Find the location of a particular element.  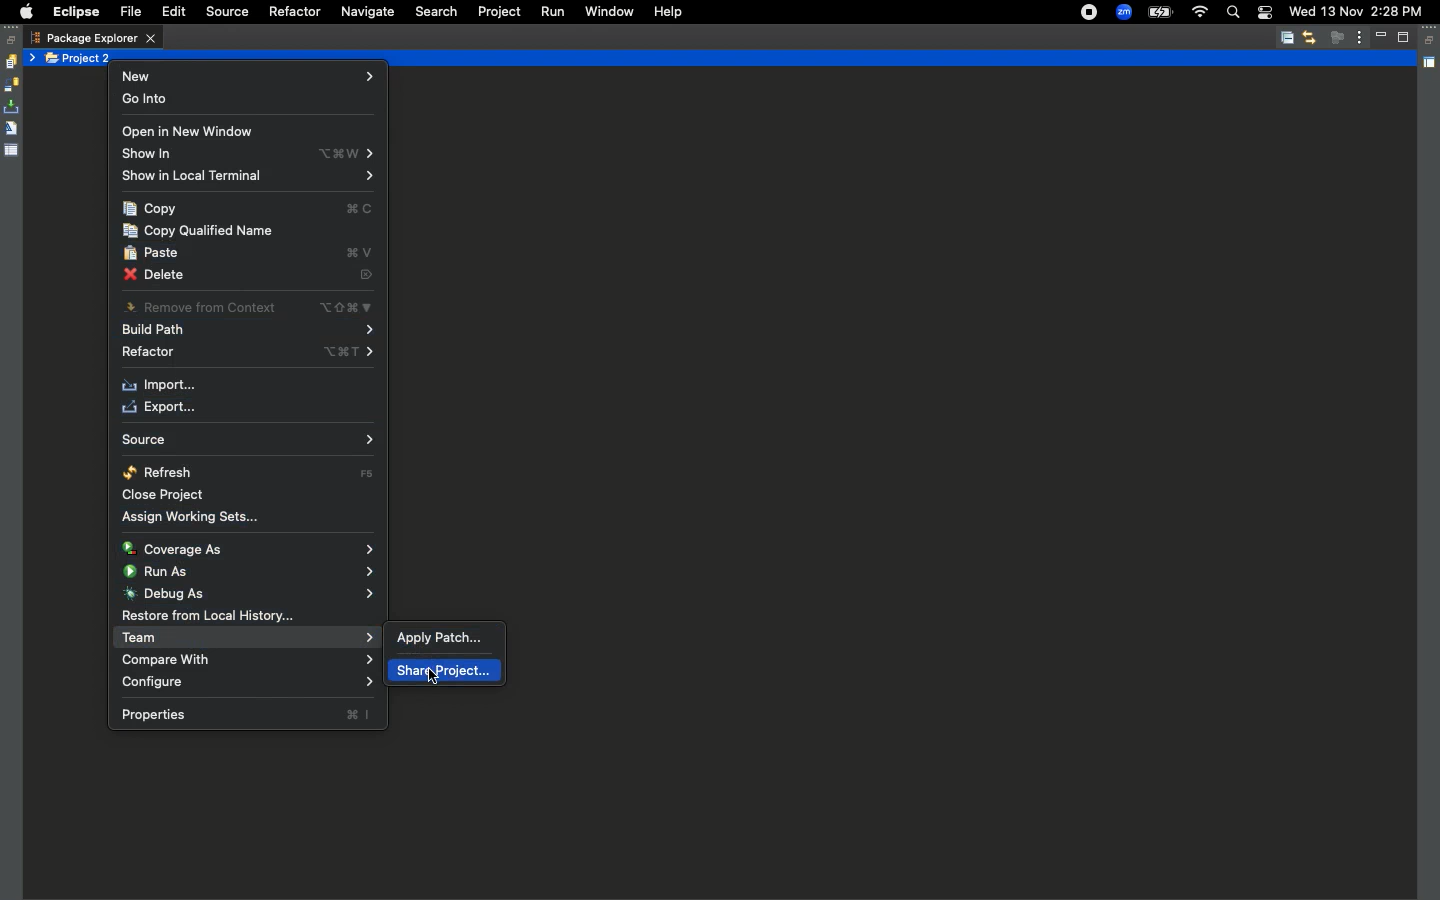

Git staging  is located at coordinates (13, 107).